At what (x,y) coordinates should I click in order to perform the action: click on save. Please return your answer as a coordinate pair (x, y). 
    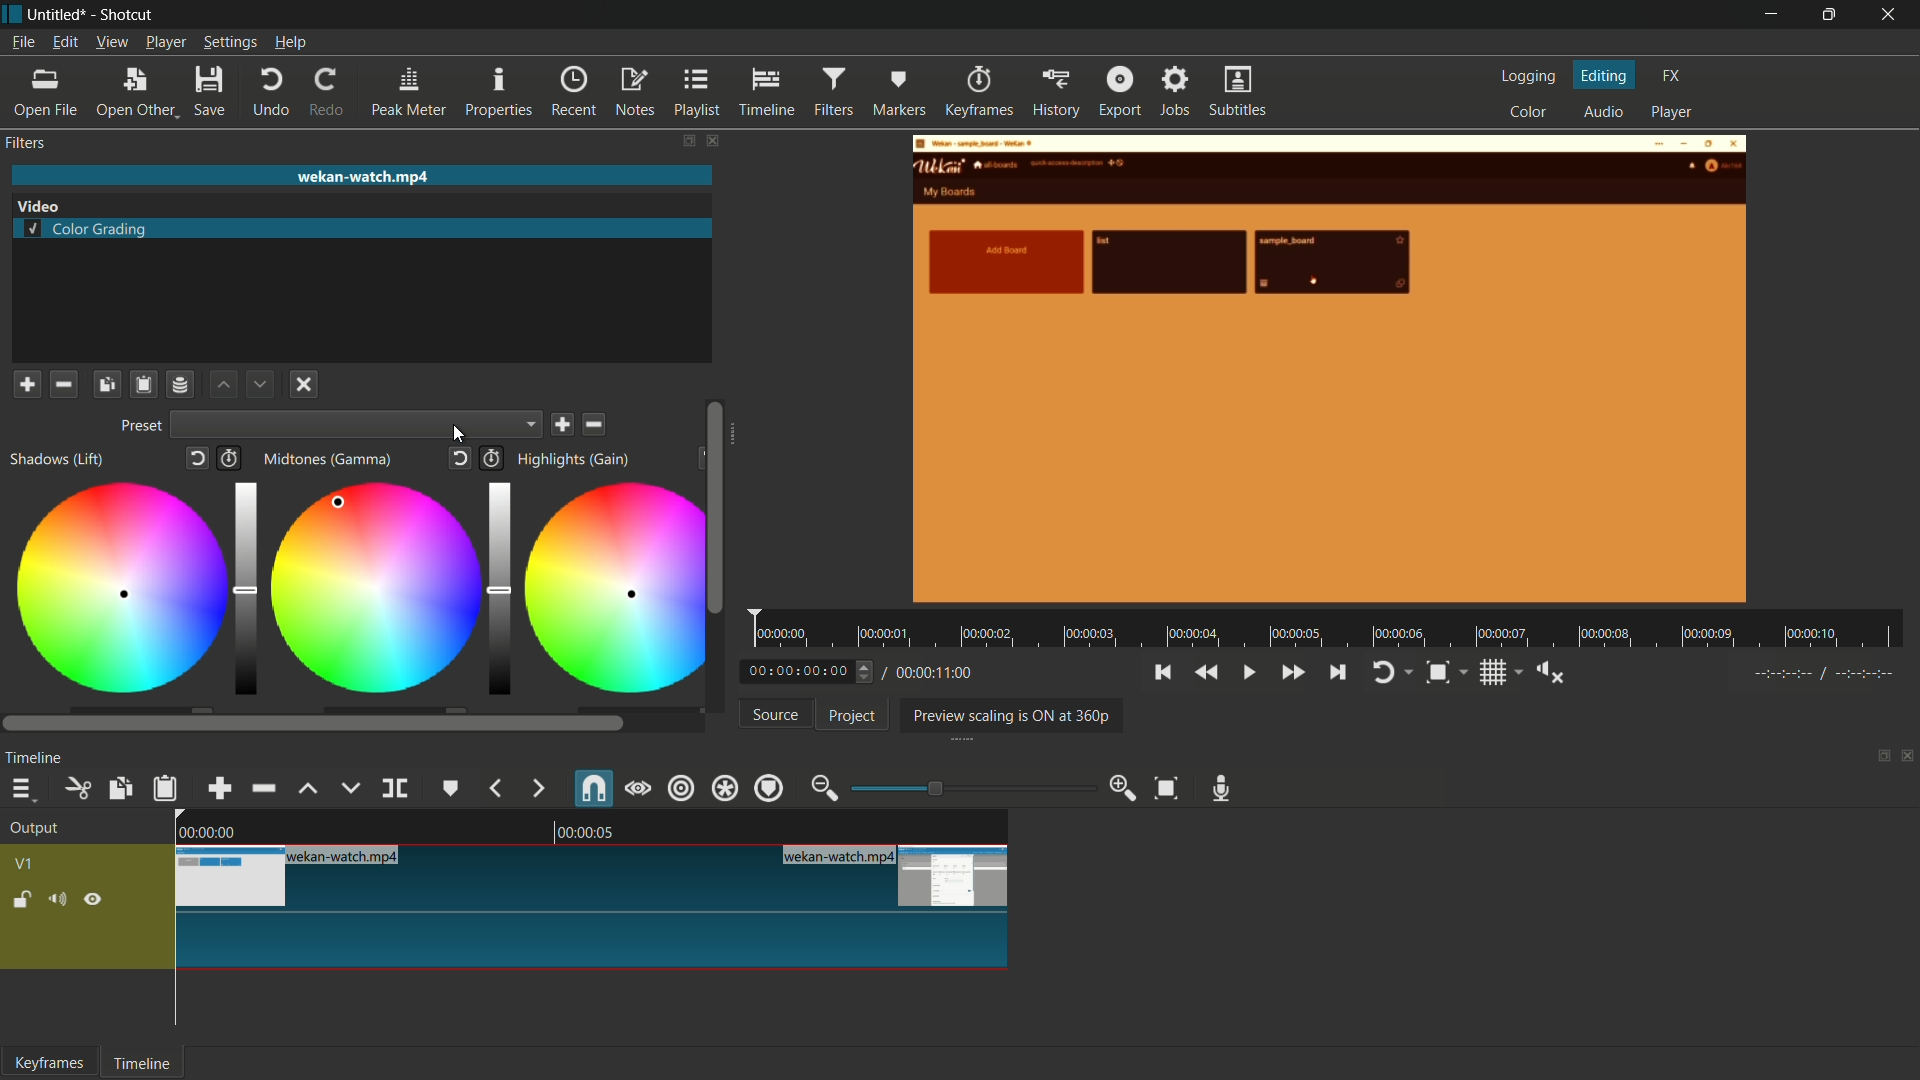
    Looking at the image, I should click on (214, 91).